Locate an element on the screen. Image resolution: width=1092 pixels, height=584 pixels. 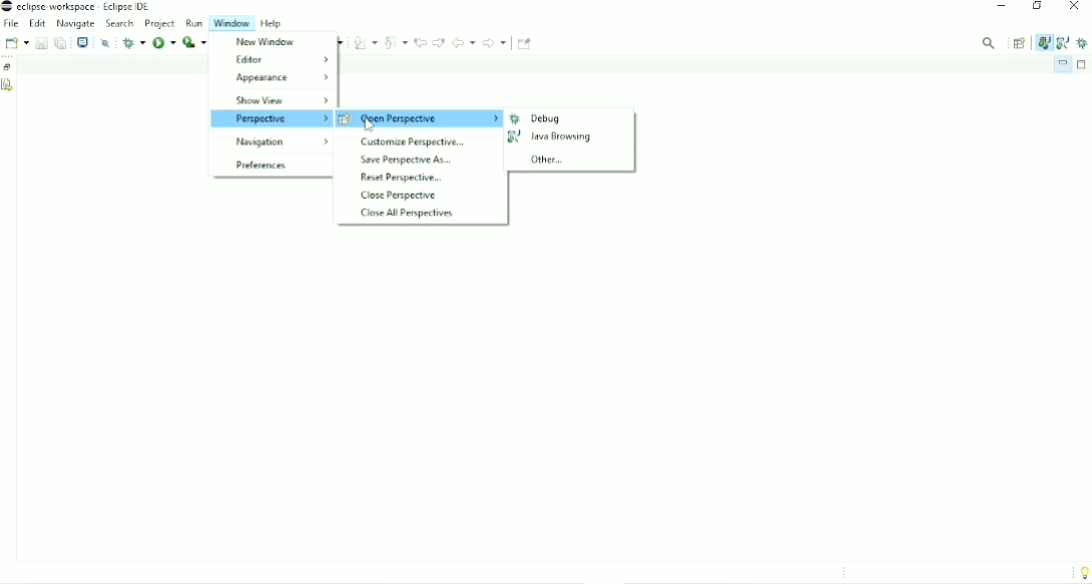
open perspective is located at coordinates (420, 119).